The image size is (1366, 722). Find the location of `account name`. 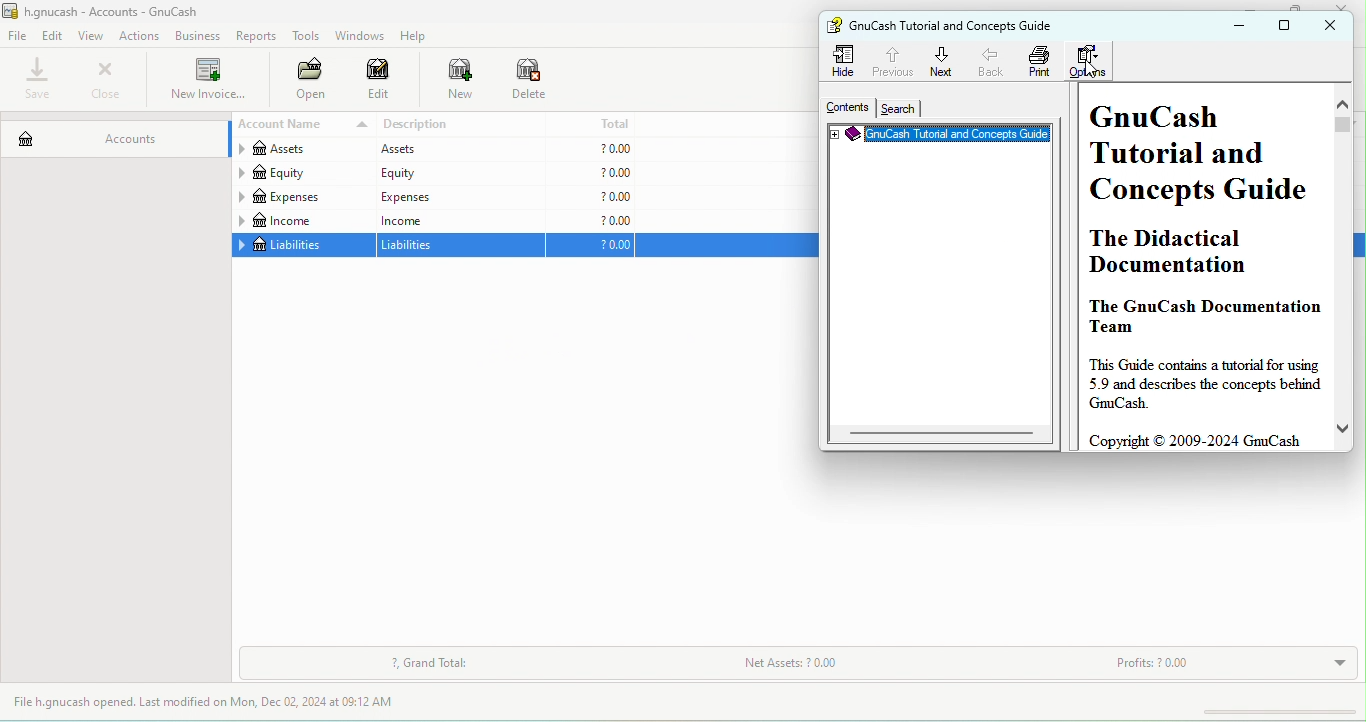

account name is located at coordinates (300, 125).